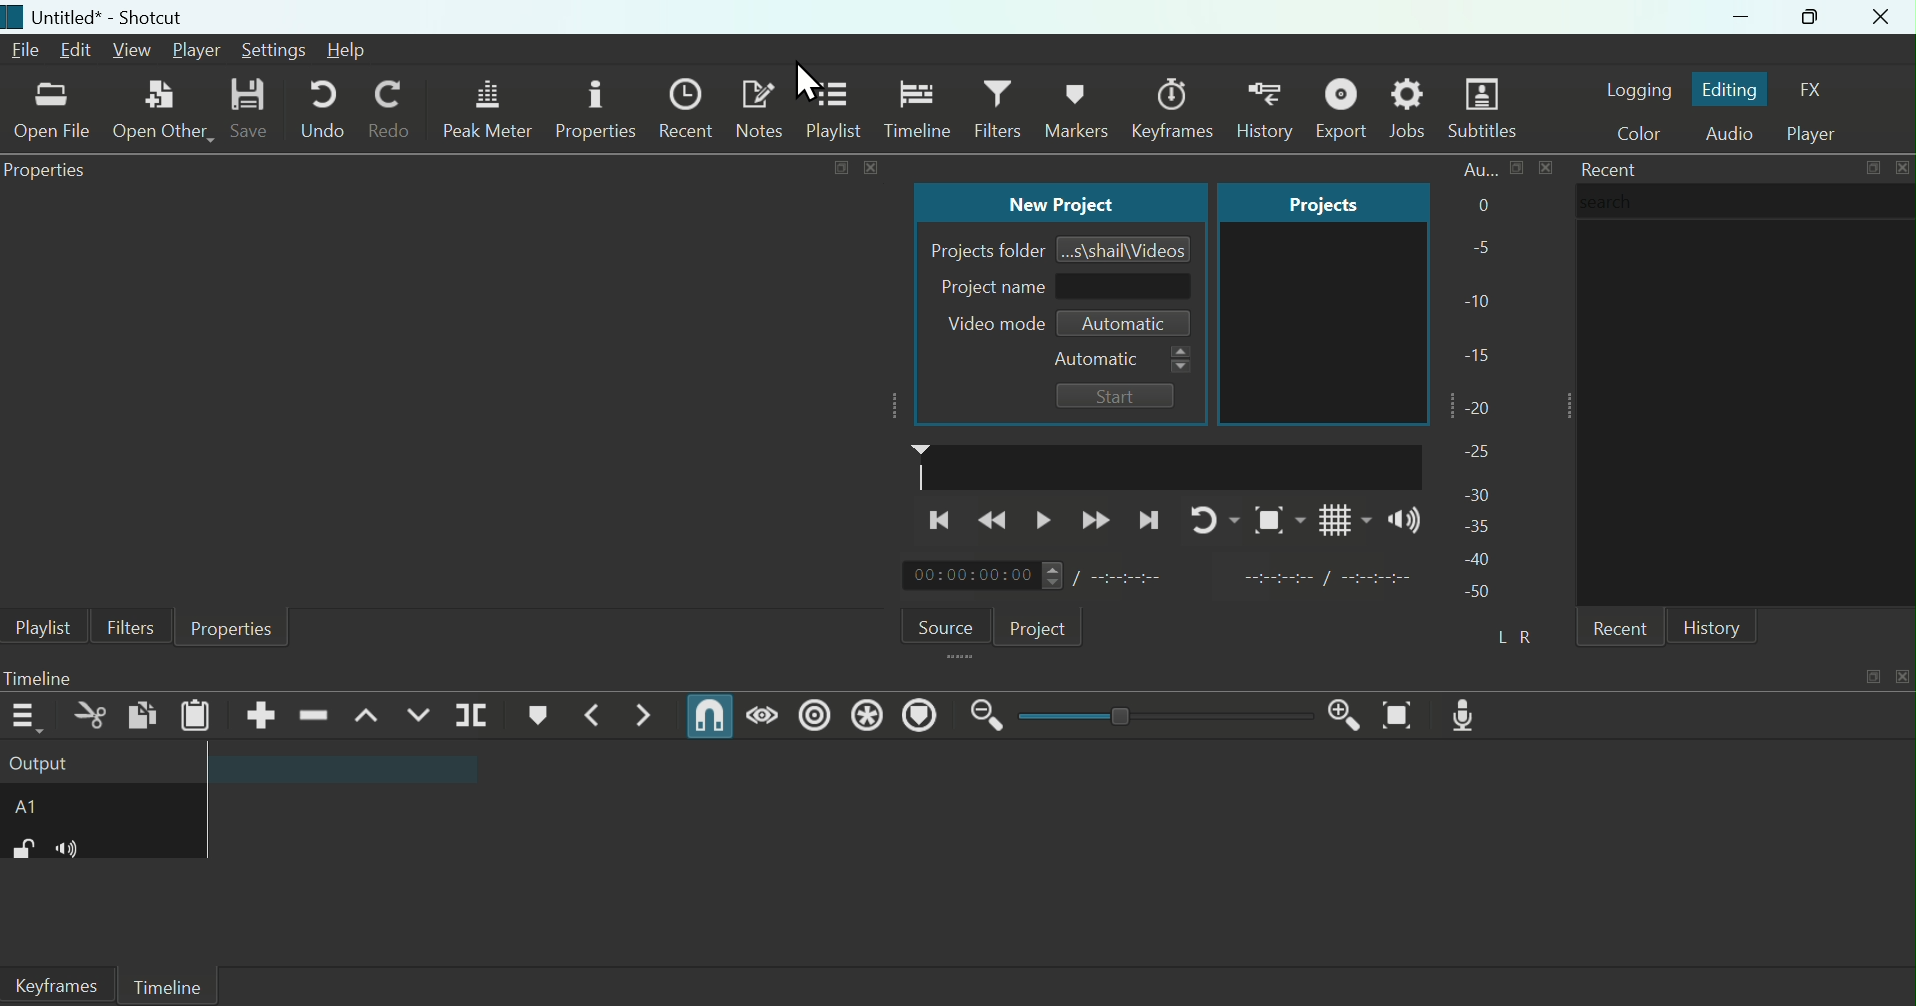 The image size is (1916, 1006). I want to click on FX, so click(1820, 90).